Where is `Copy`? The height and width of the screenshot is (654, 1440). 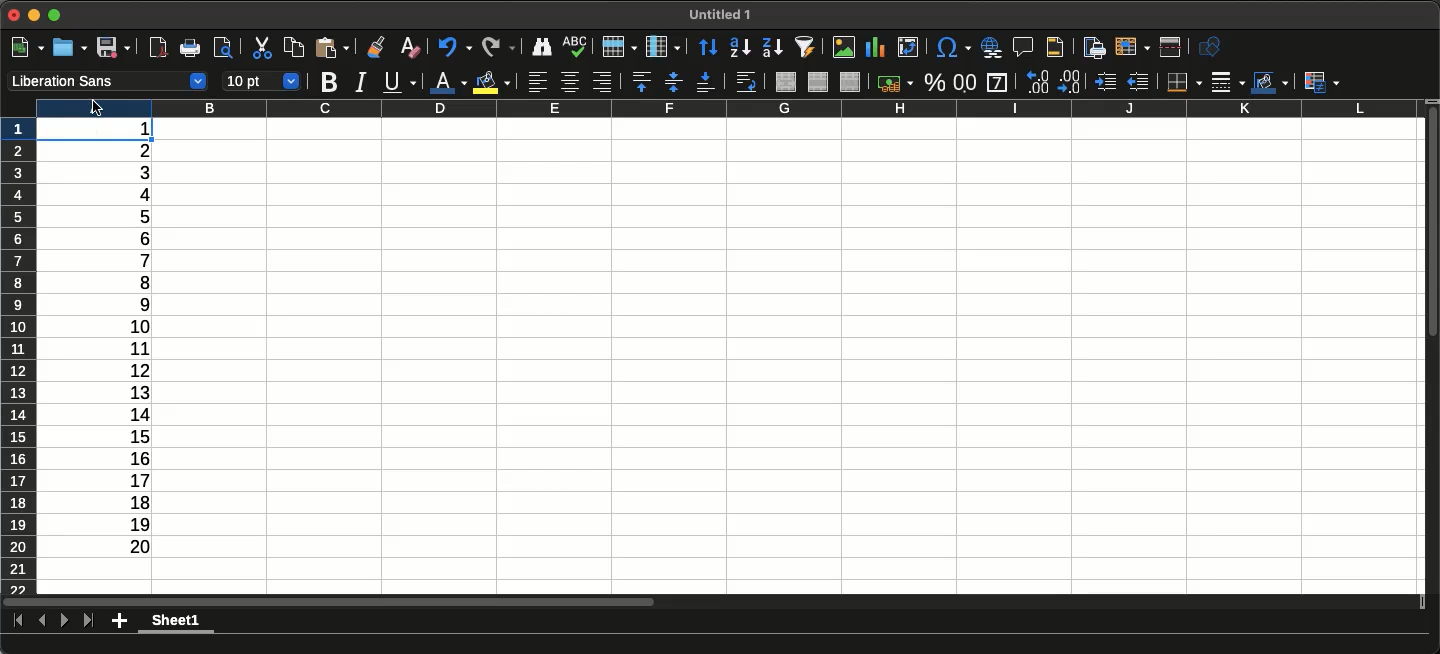
Copy is located at coordinates (293, 47).